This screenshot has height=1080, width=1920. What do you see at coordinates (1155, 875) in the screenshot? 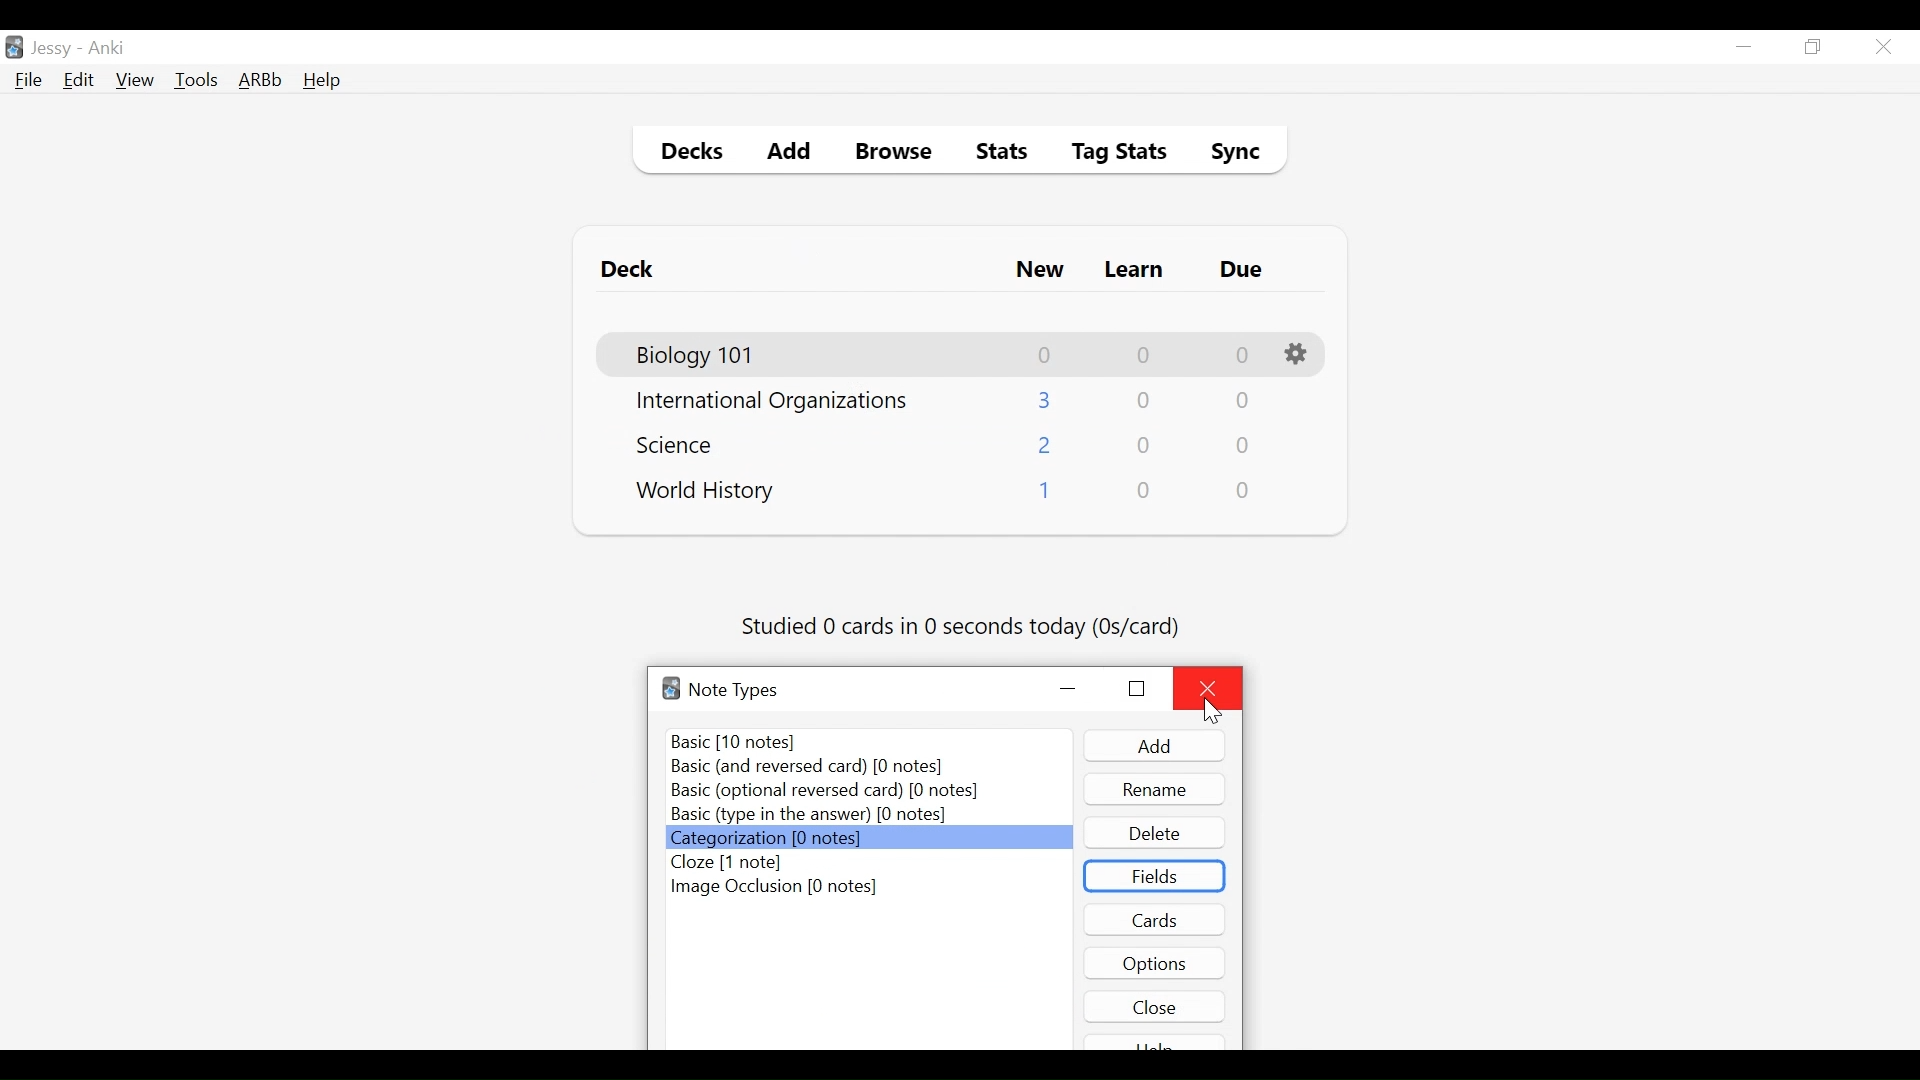
I see `Fields` at bounding box center [1155, 875].